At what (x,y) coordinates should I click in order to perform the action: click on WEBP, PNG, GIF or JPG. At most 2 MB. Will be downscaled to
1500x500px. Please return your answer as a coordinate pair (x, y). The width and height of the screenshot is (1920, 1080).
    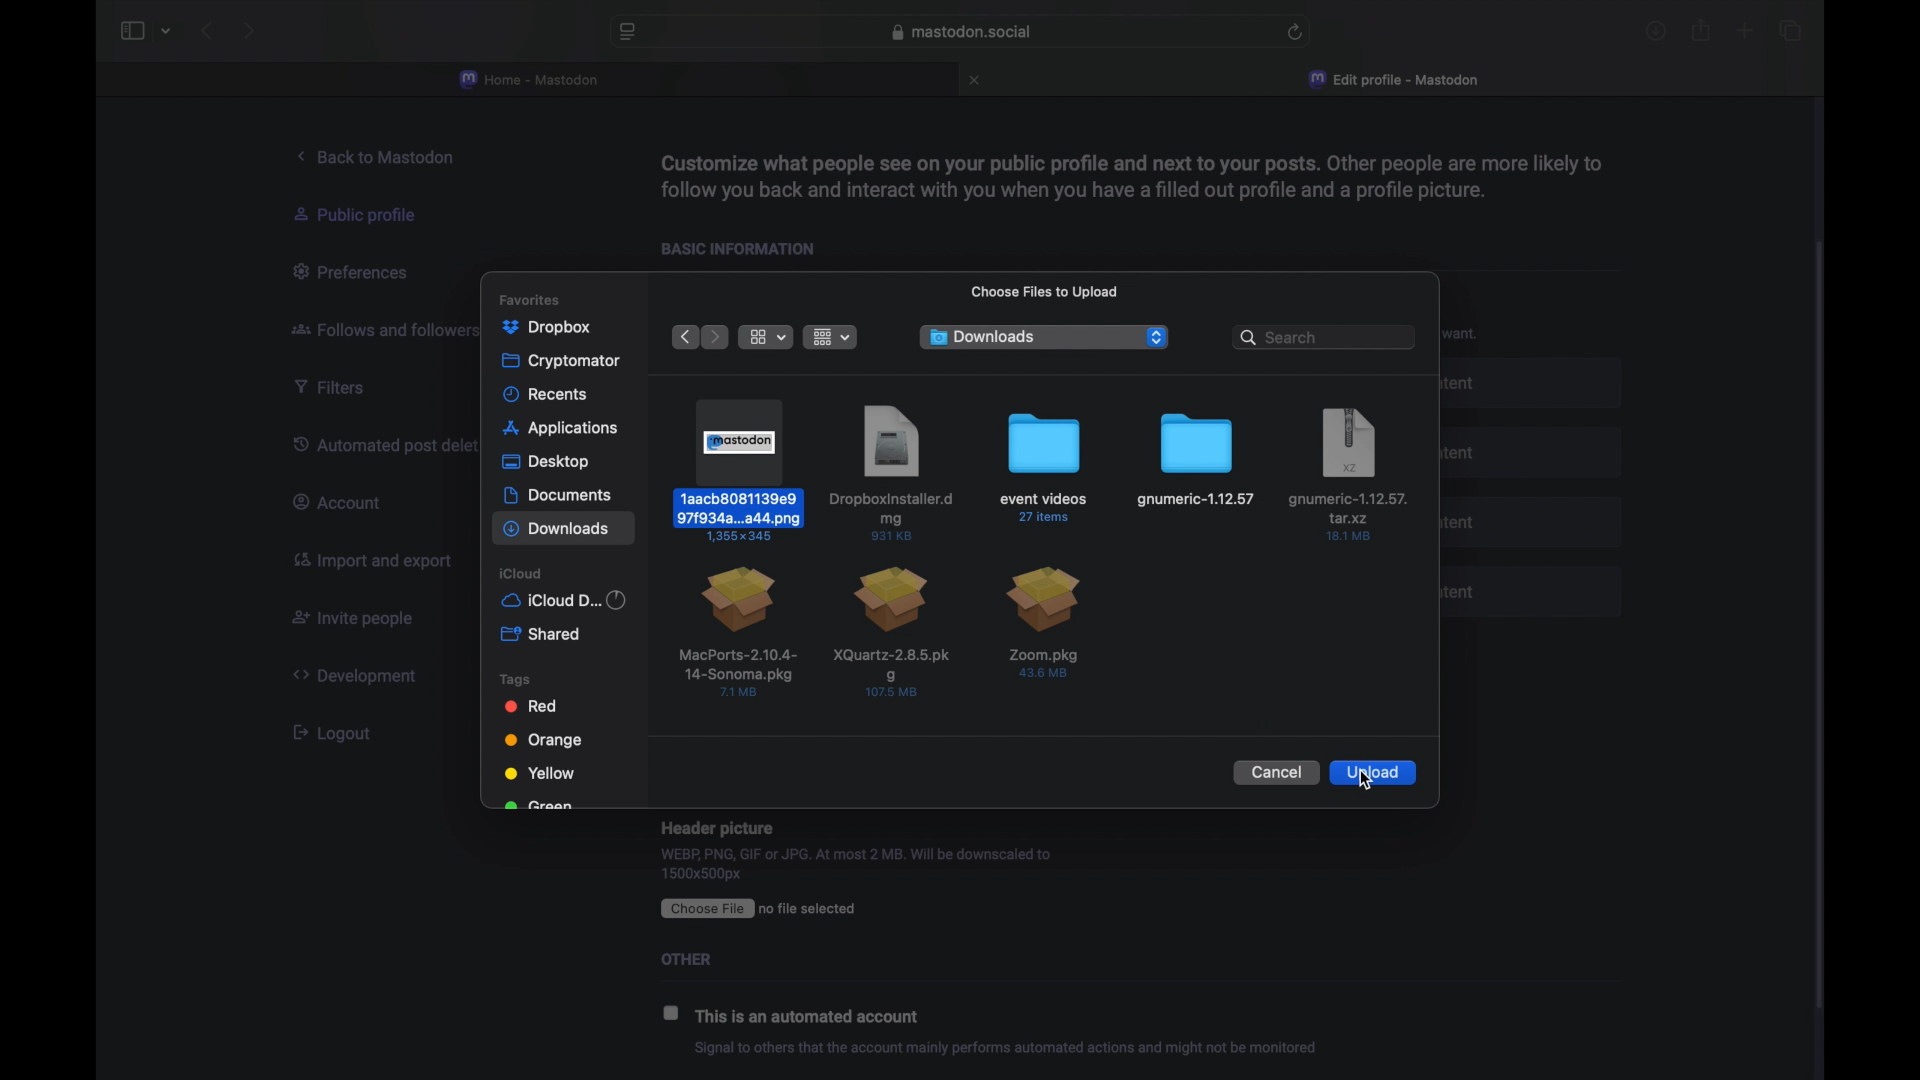
    Looking at the image, I should click on (857, 865).